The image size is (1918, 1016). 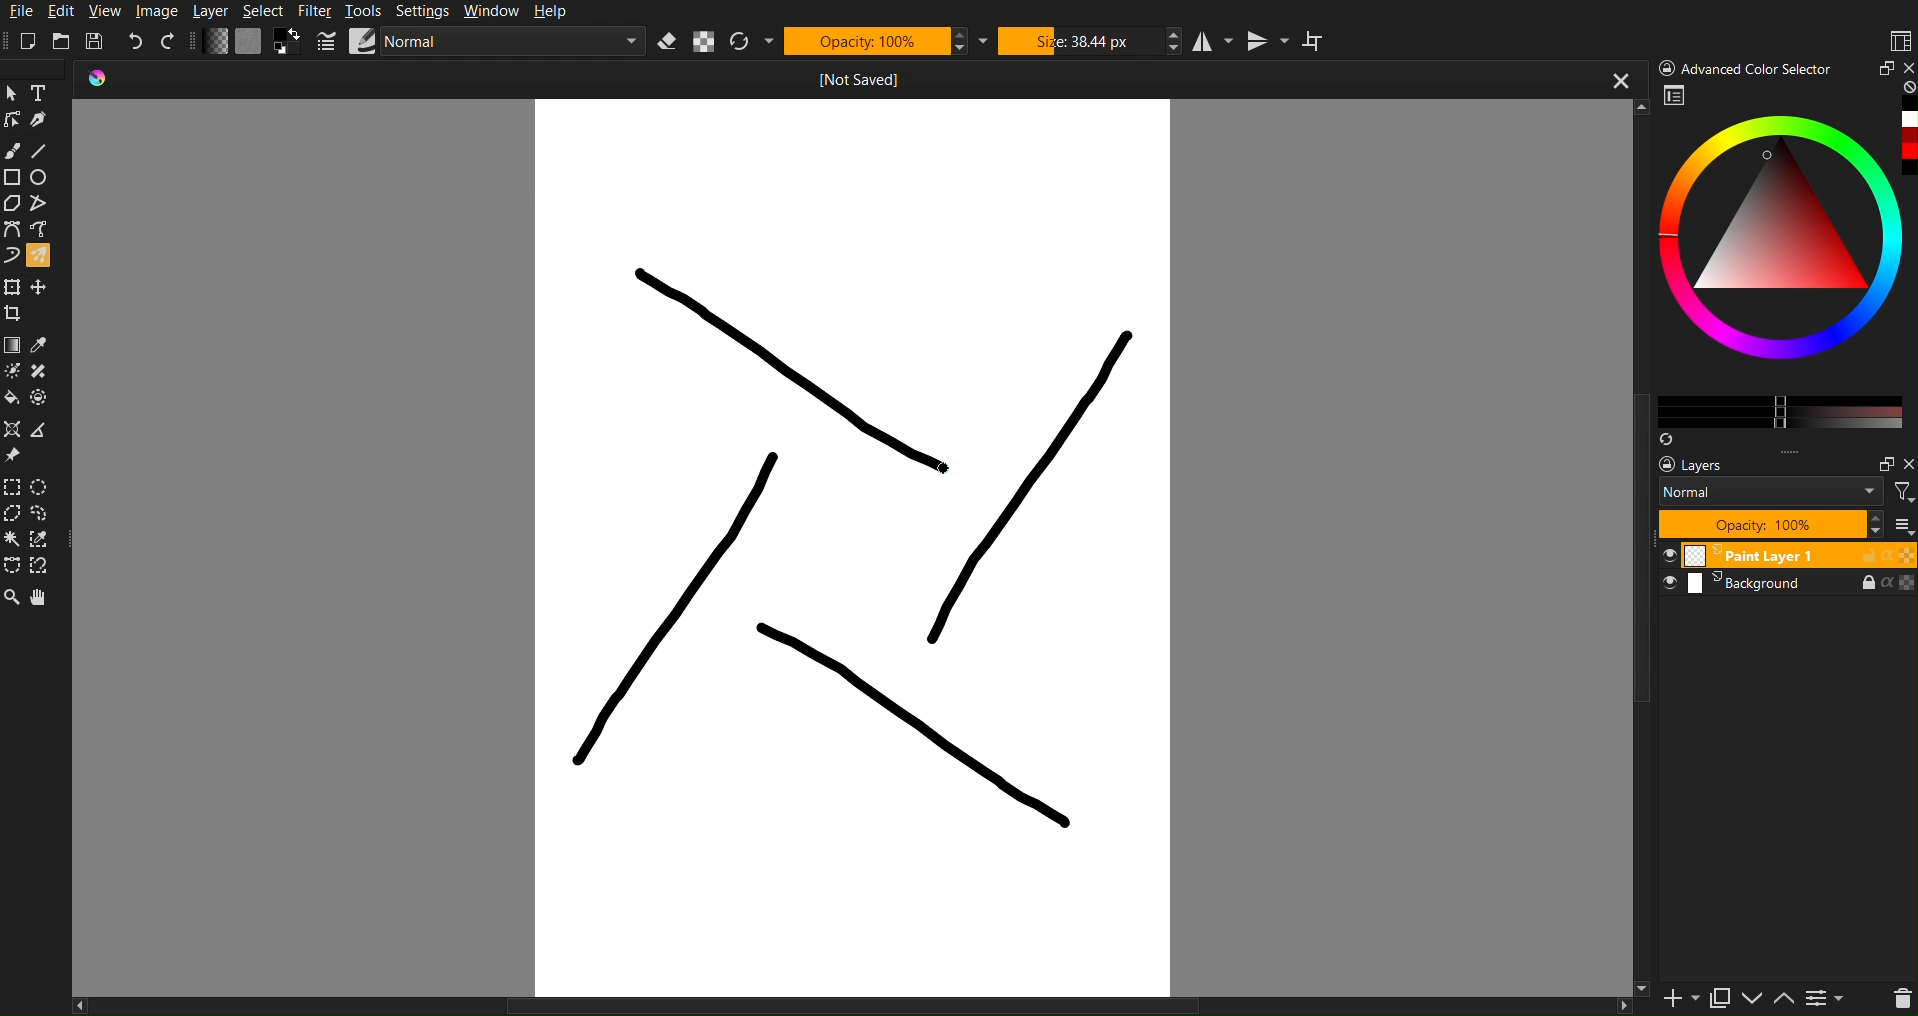 I want to click on background, so click(x=1791, y=589).